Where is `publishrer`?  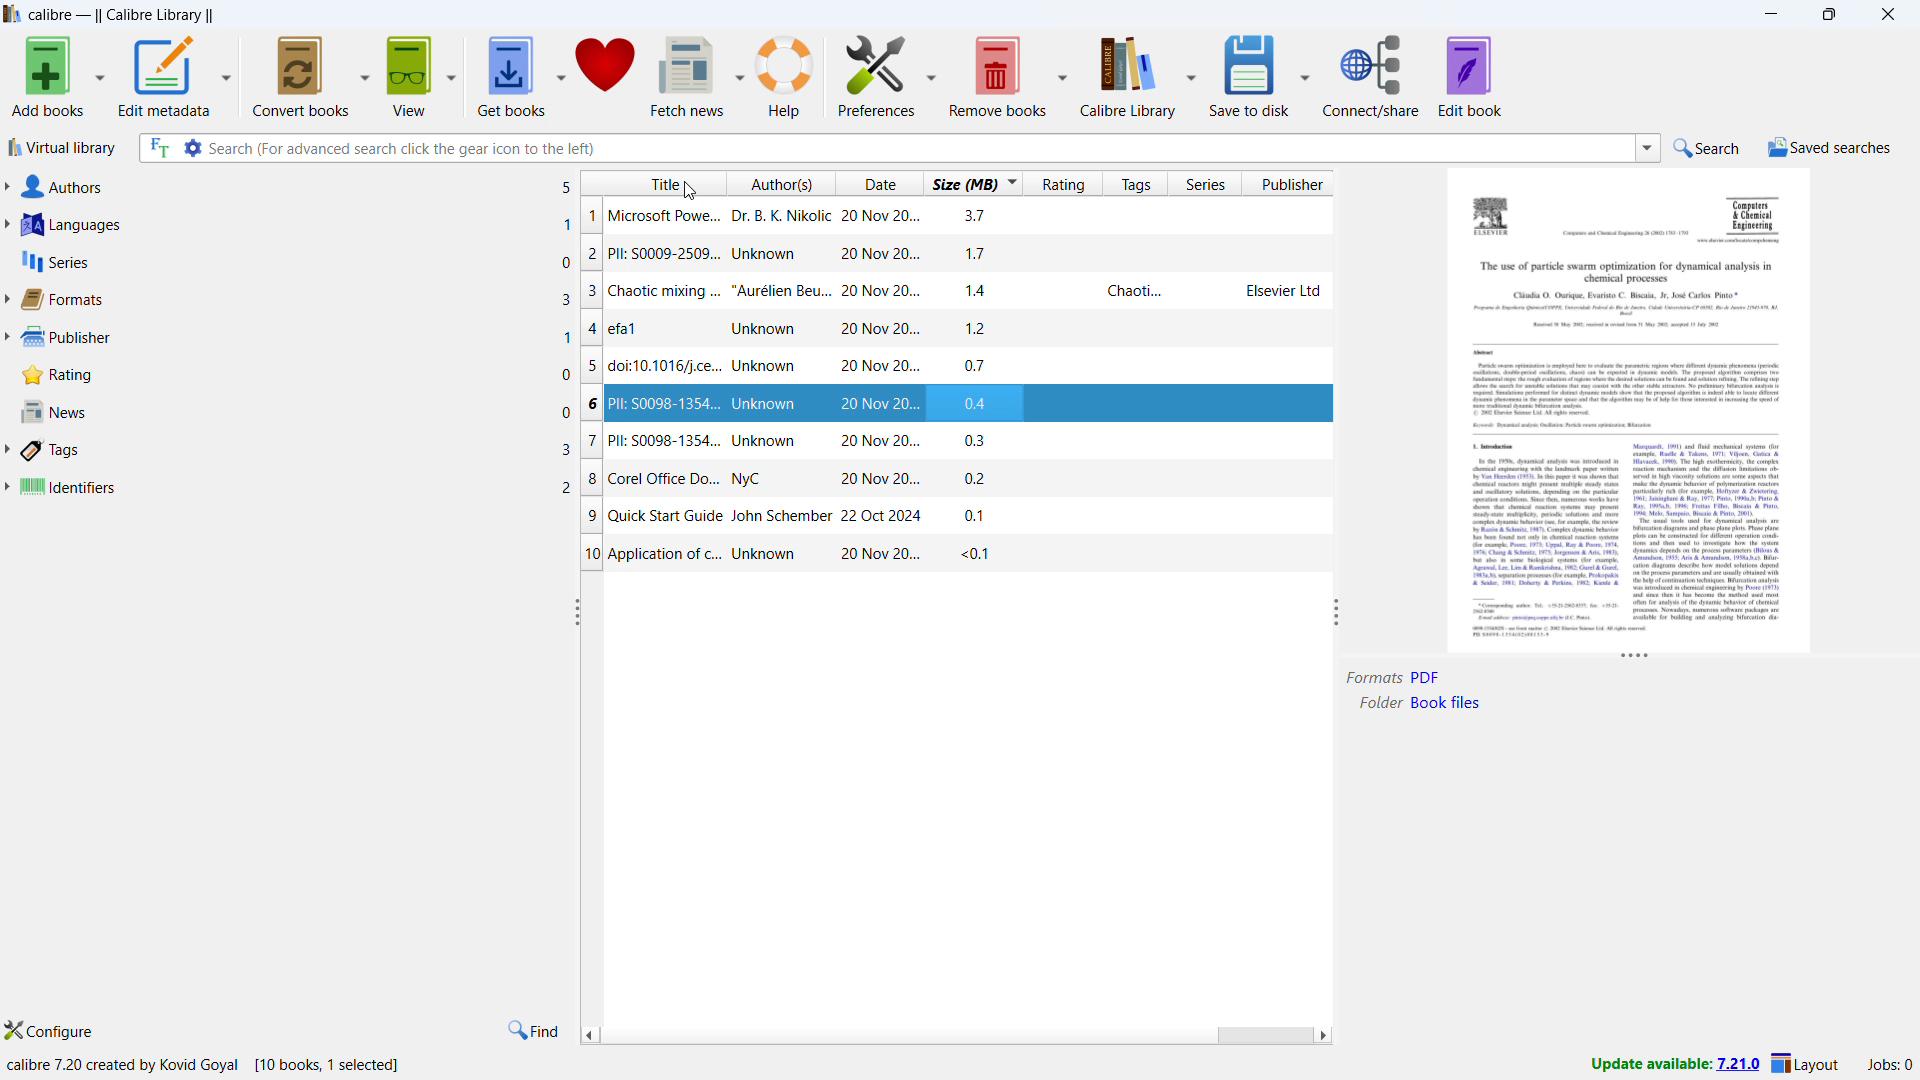
publishrer is located at coordinates (296, 337).